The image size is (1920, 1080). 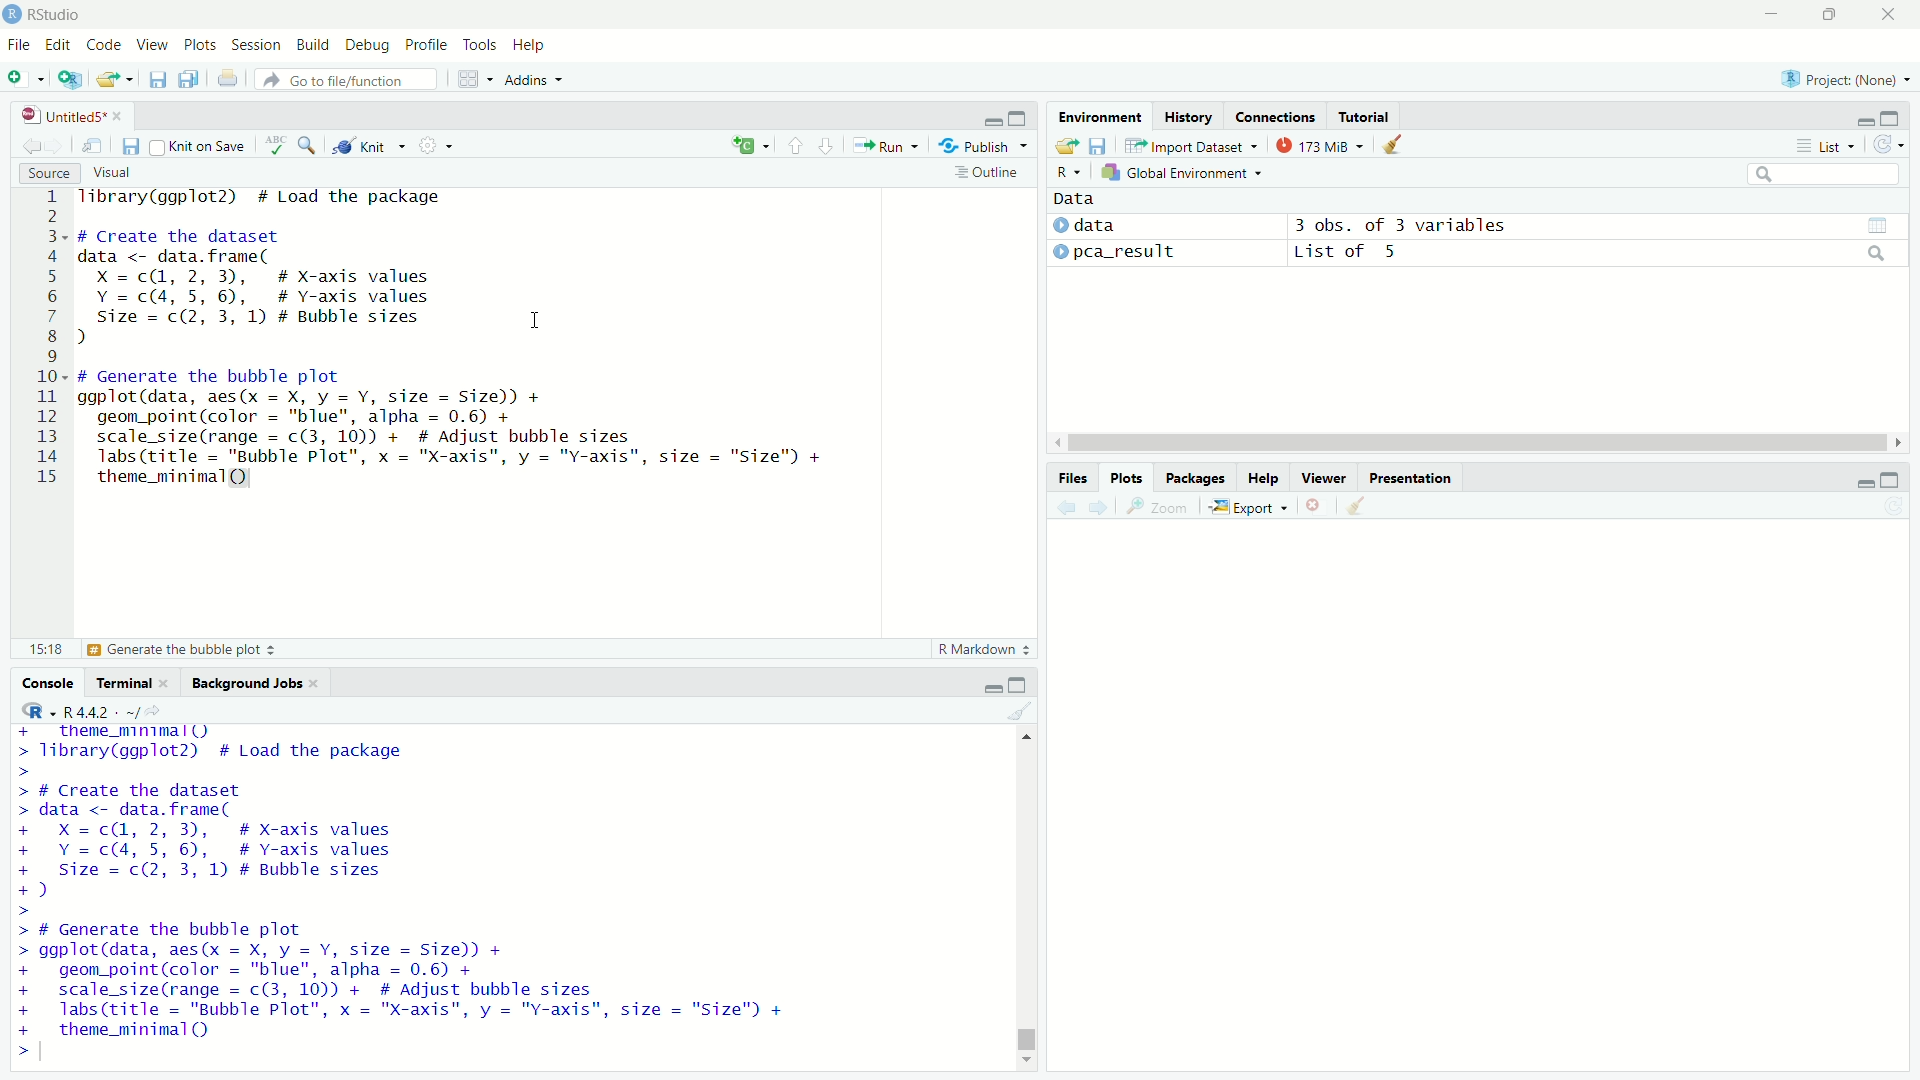 What do you see at coordinates (1826, 15) in the screenshot?
I see `maximize` at bounding box center [1826, 15].